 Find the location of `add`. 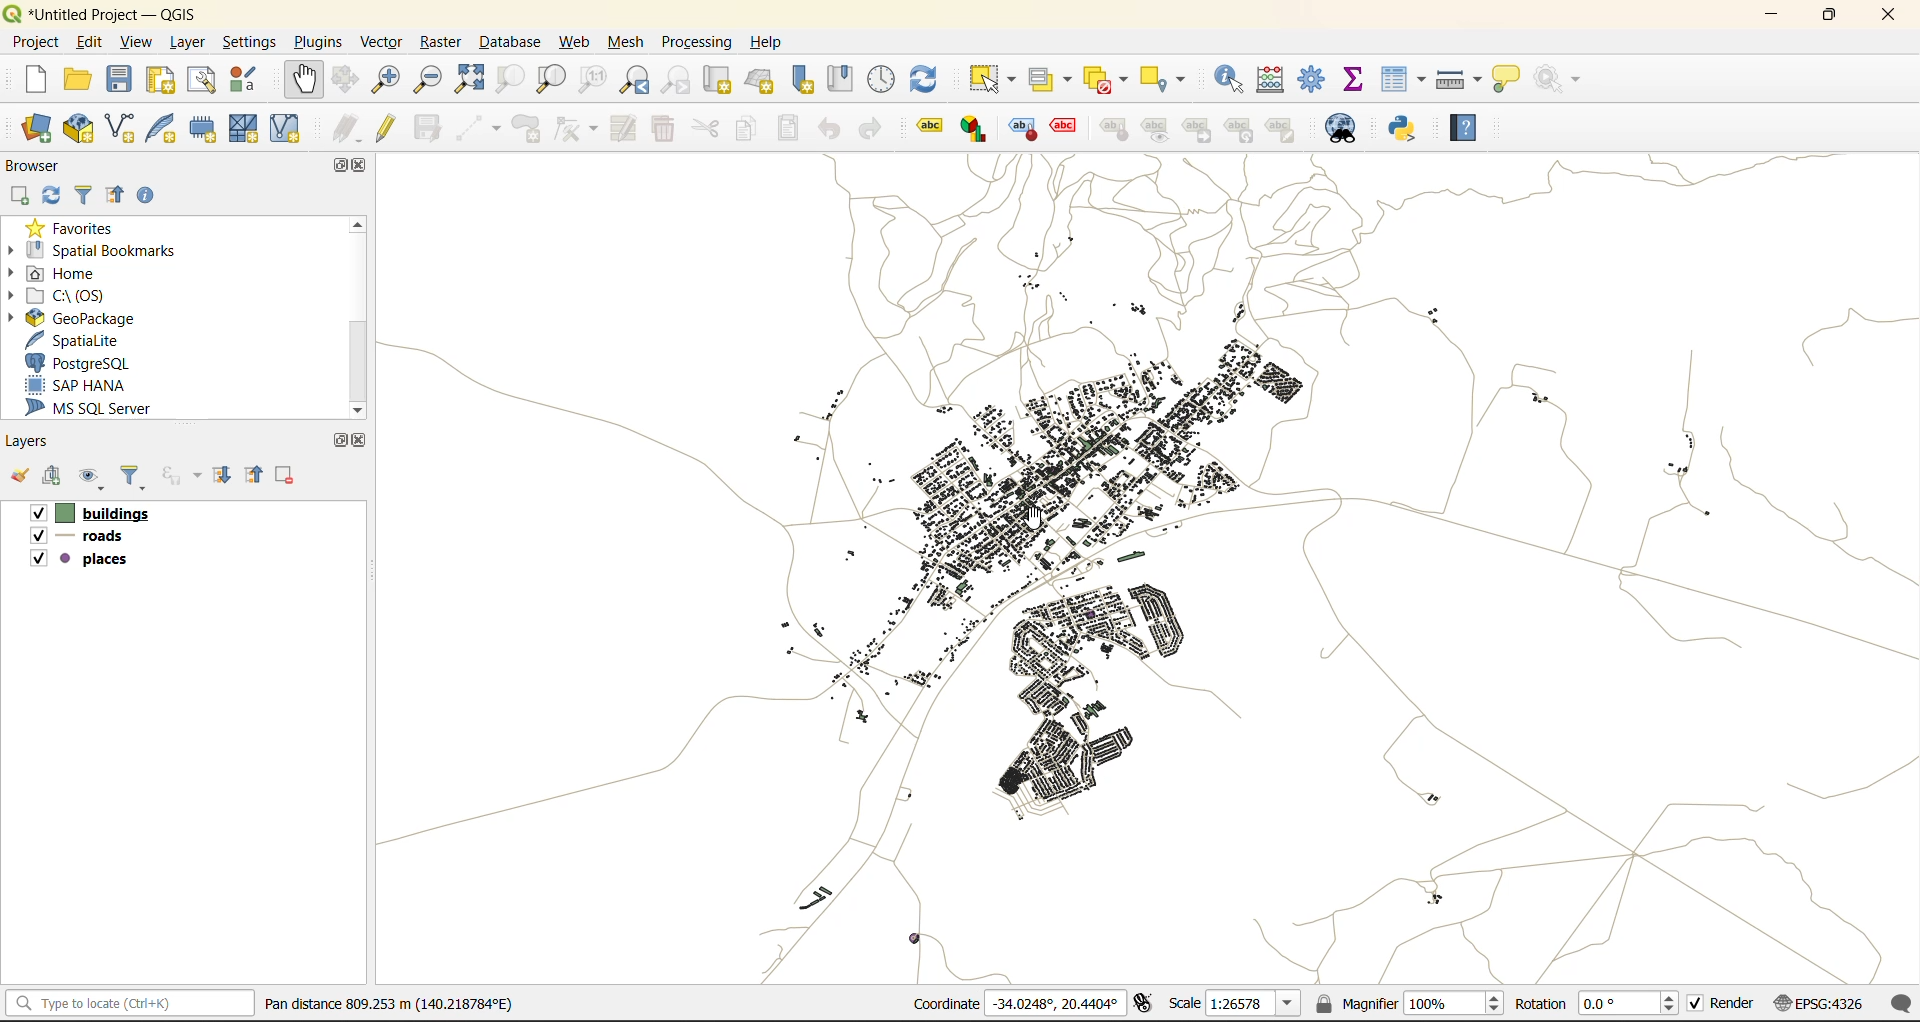

add is located at coordinates (16, 195).